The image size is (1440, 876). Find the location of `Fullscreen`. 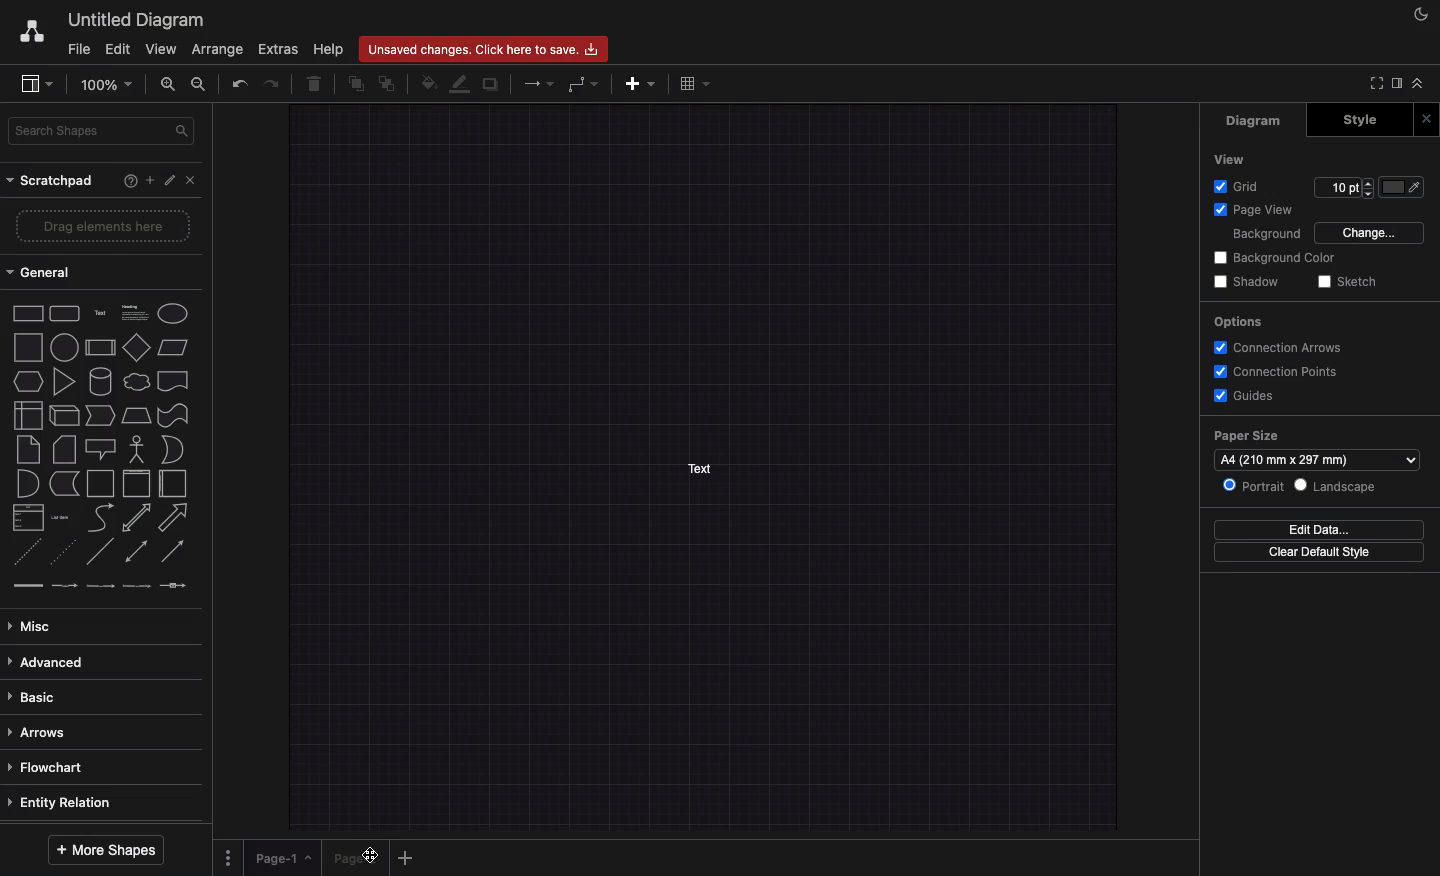

Fullscreen is located at coordinates (1375, 82).